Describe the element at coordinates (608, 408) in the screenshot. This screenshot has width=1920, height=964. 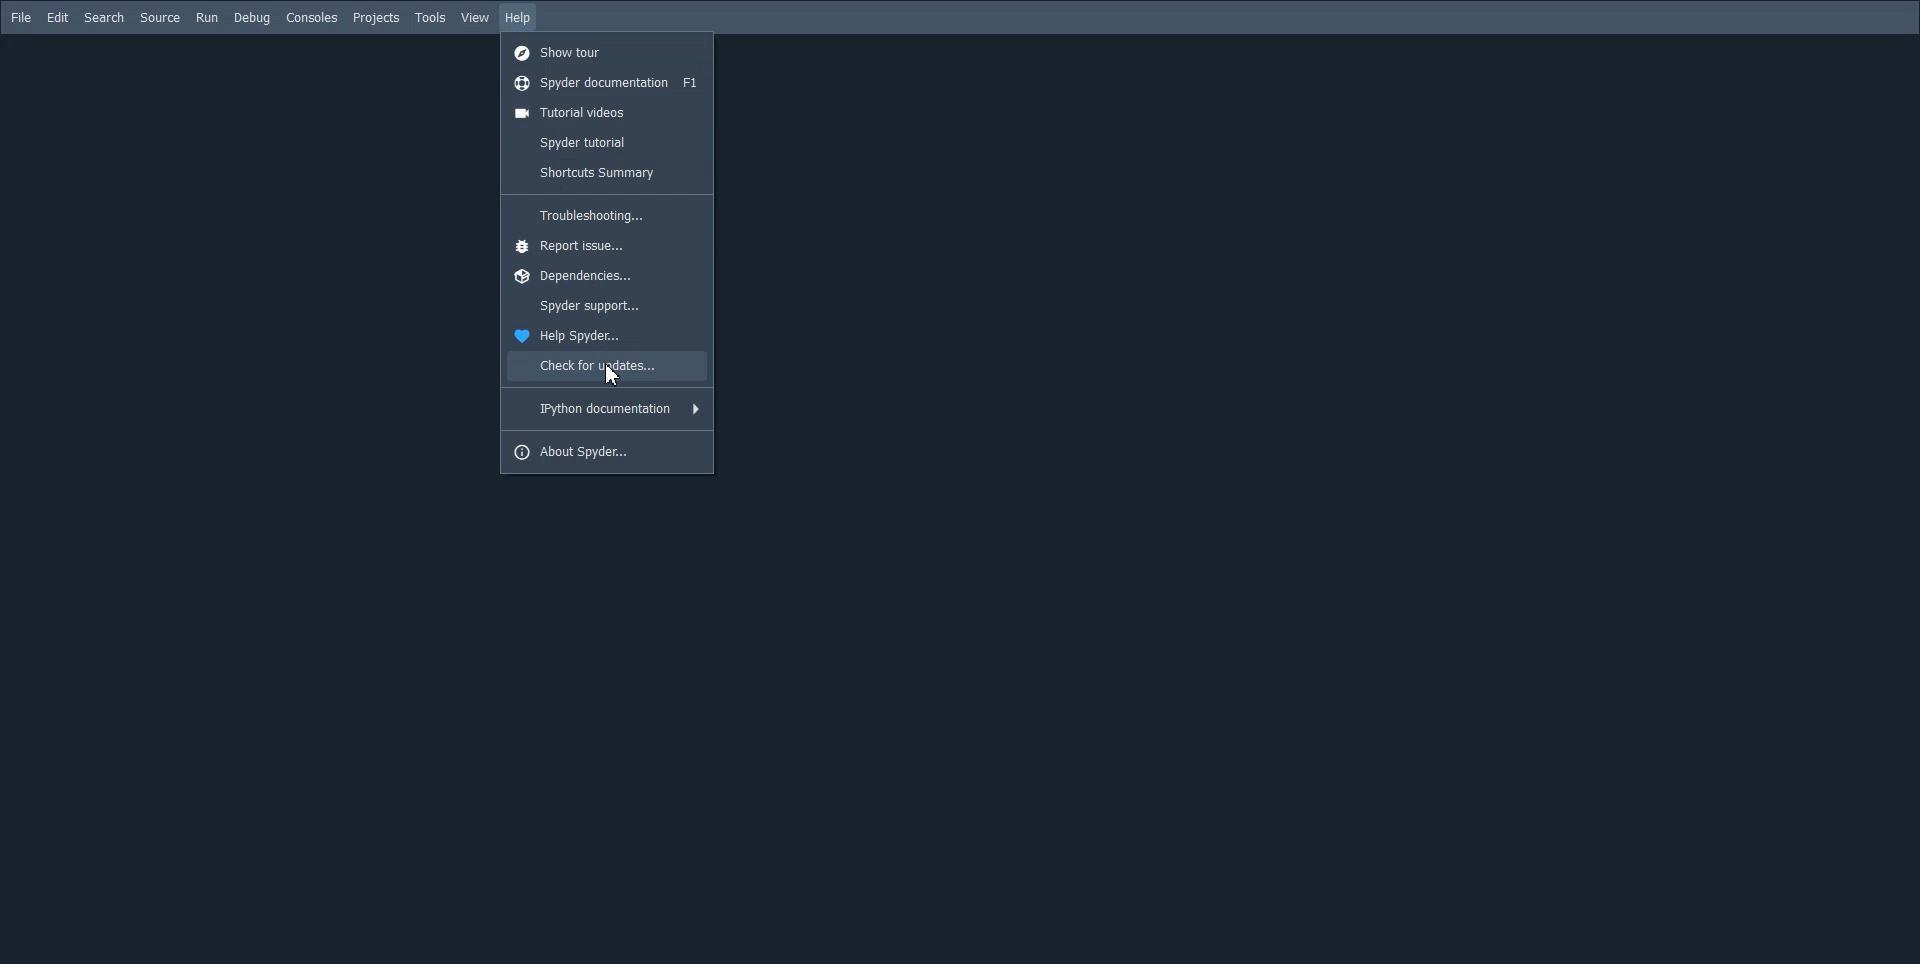
I see `IPython documentation` at that location.